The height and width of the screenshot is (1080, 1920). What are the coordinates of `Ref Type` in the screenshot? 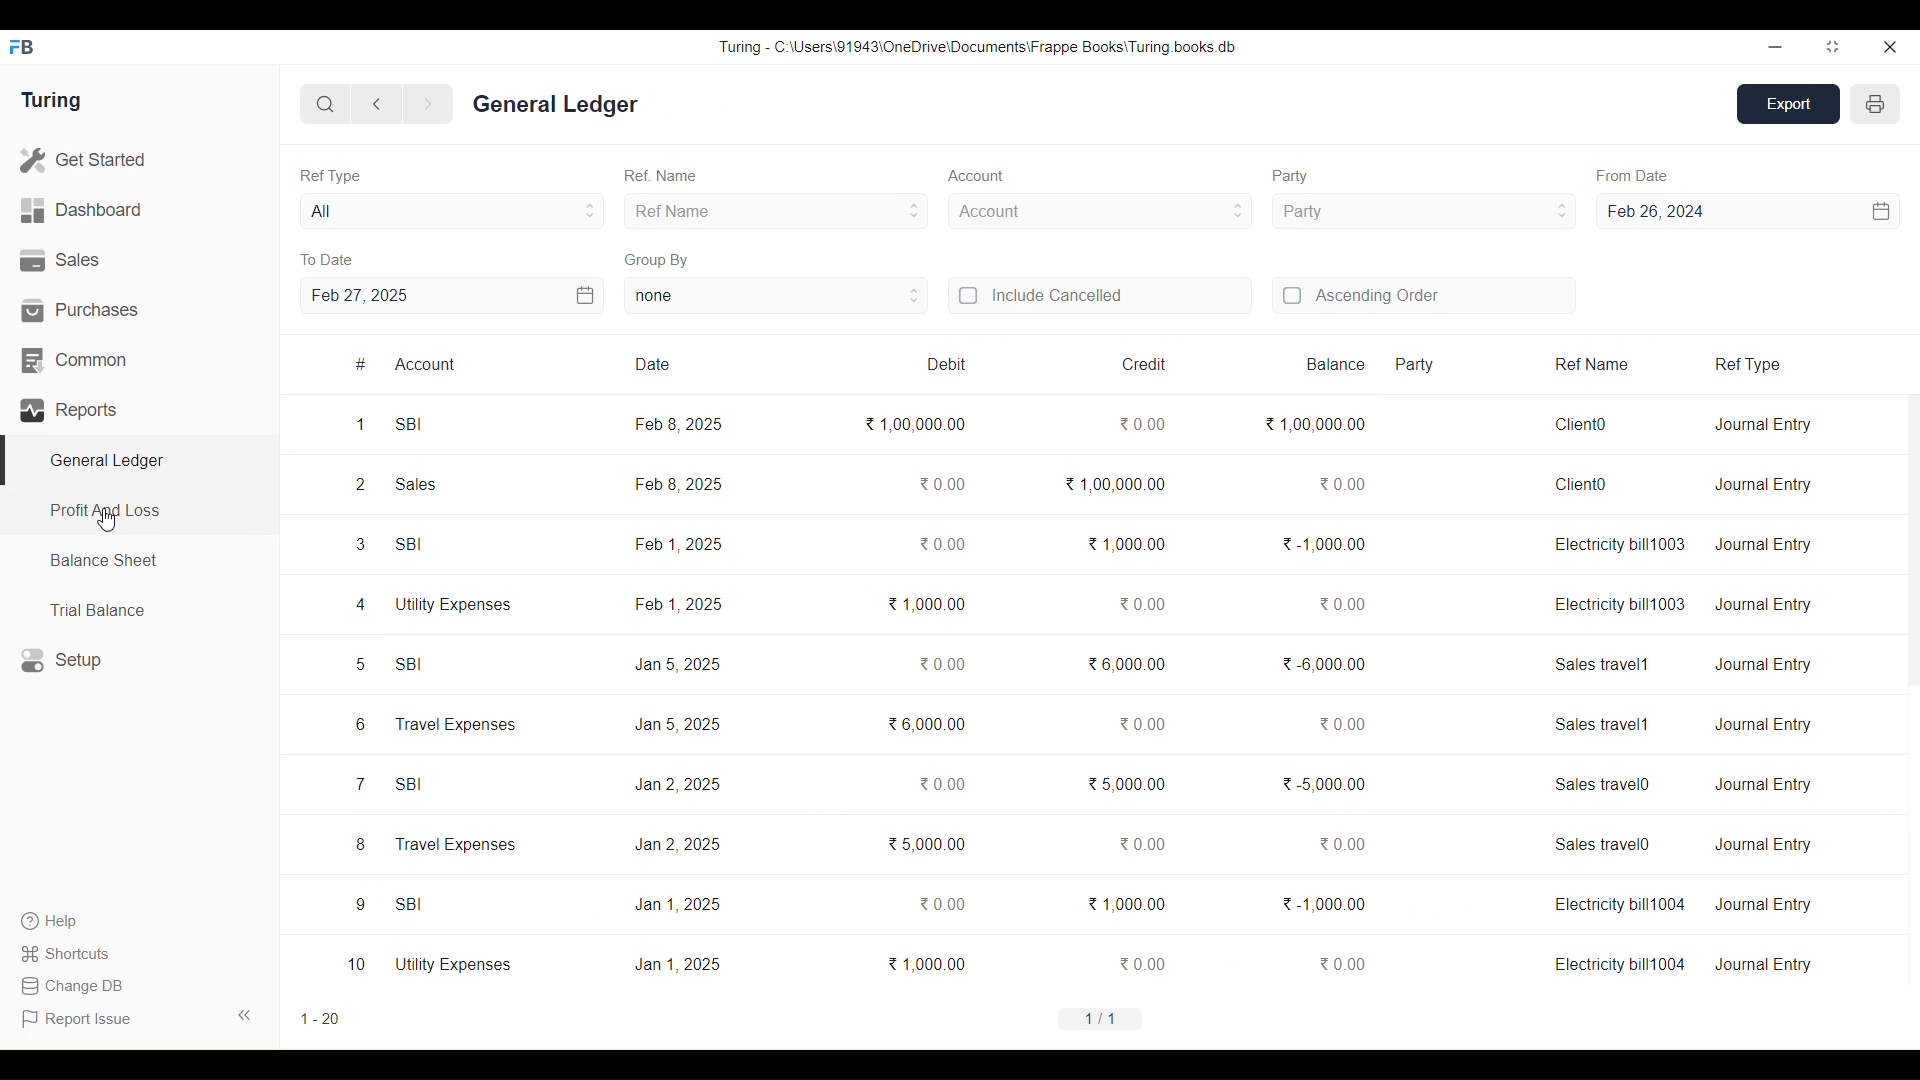 It's located at (1798, 365).